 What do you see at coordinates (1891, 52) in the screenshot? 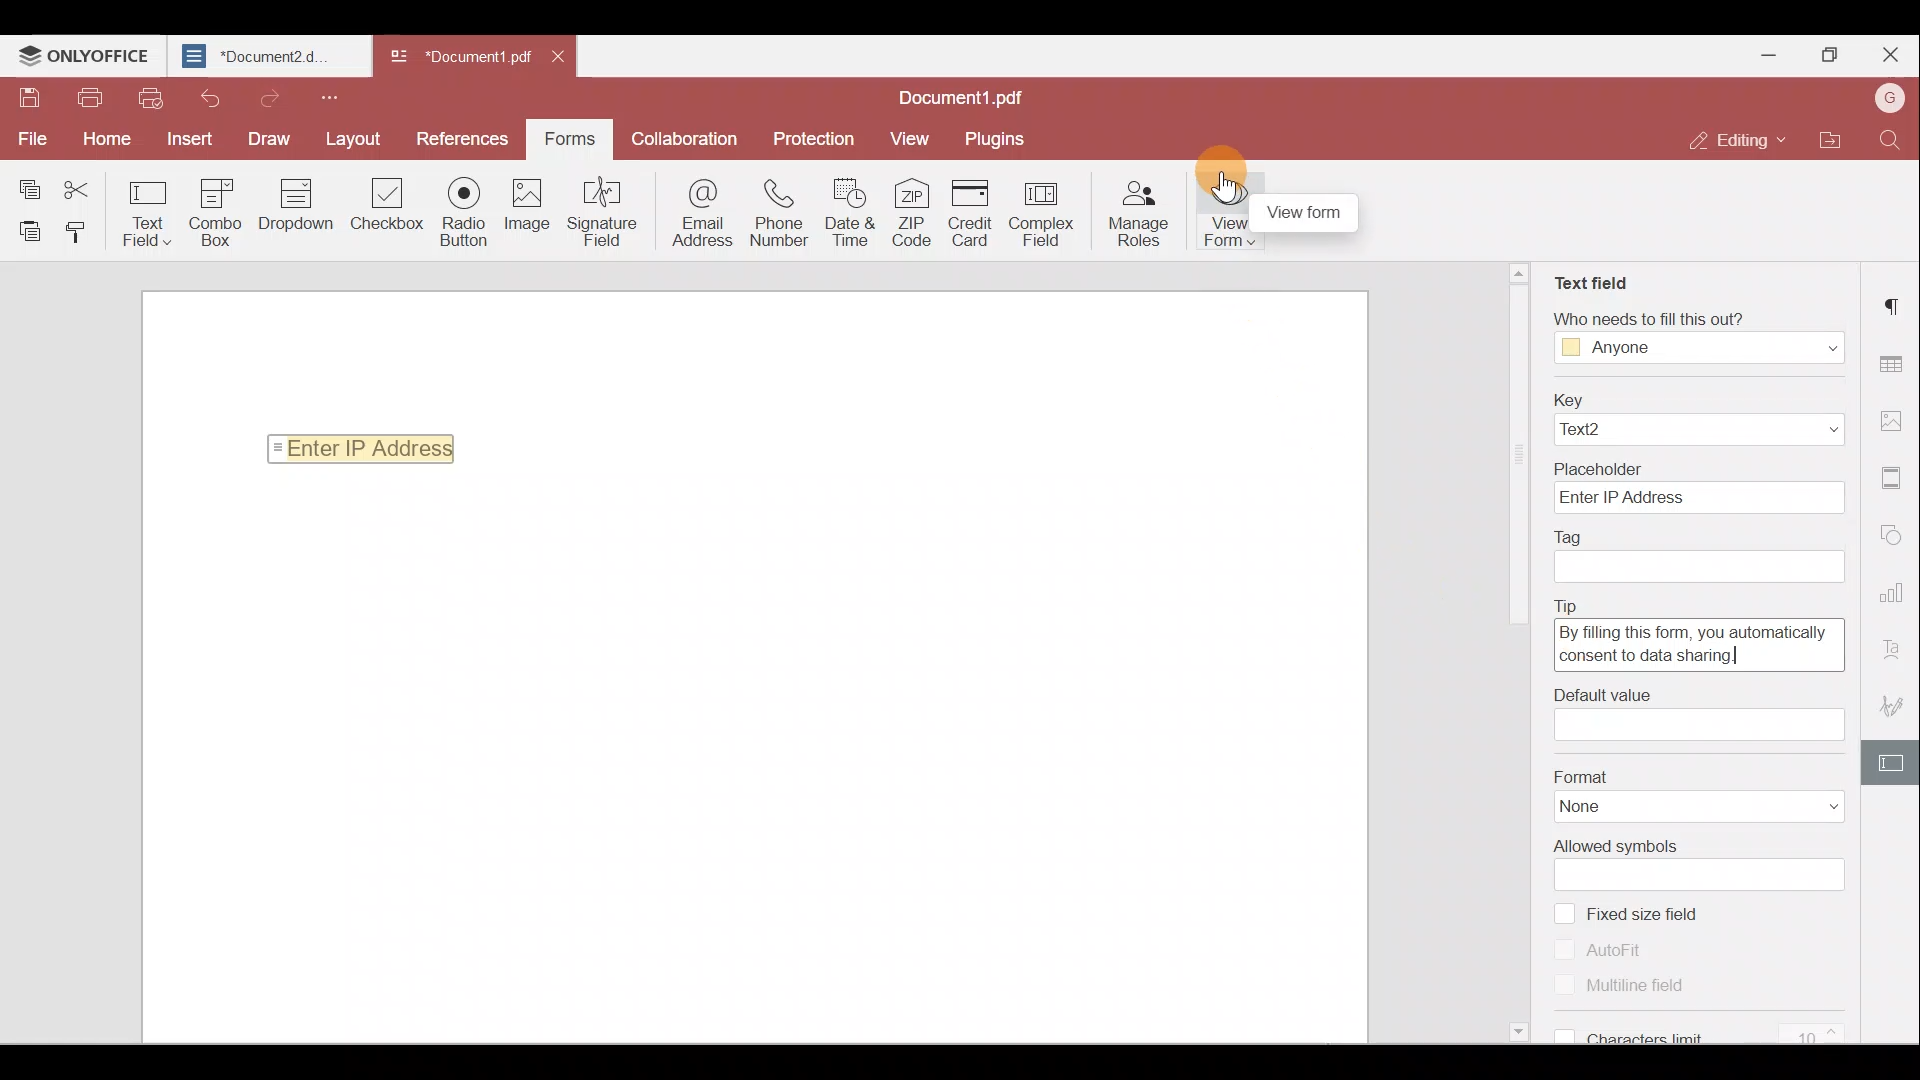
I see `Close` at bounding box center [1891, 52].